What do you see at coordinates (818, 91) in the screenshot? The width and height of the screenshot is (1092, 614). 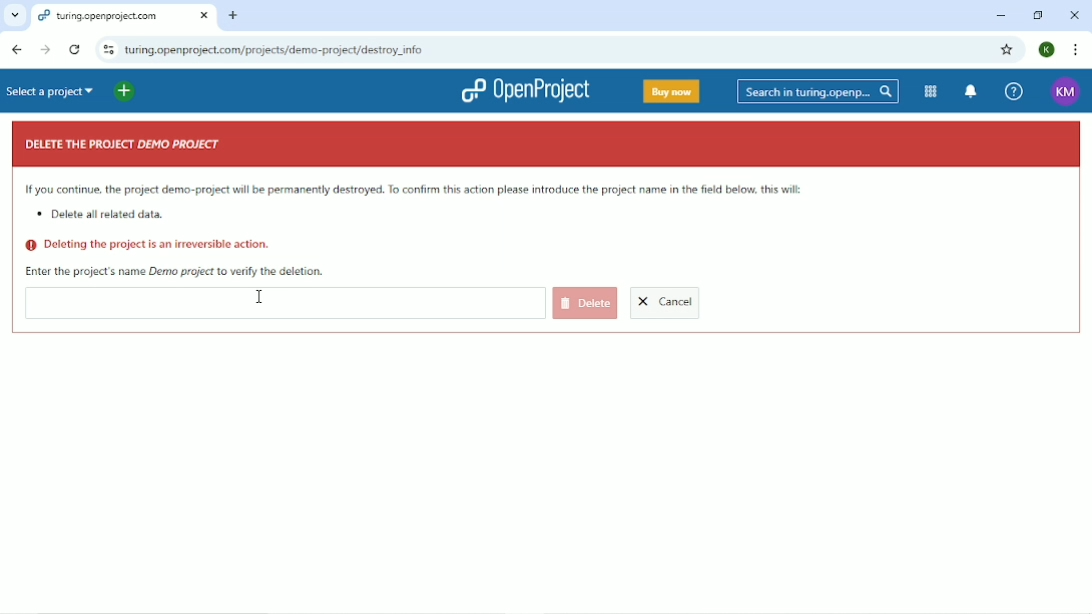 I see `Search in turin.openprojects.com` at bounding box center [818, 91].